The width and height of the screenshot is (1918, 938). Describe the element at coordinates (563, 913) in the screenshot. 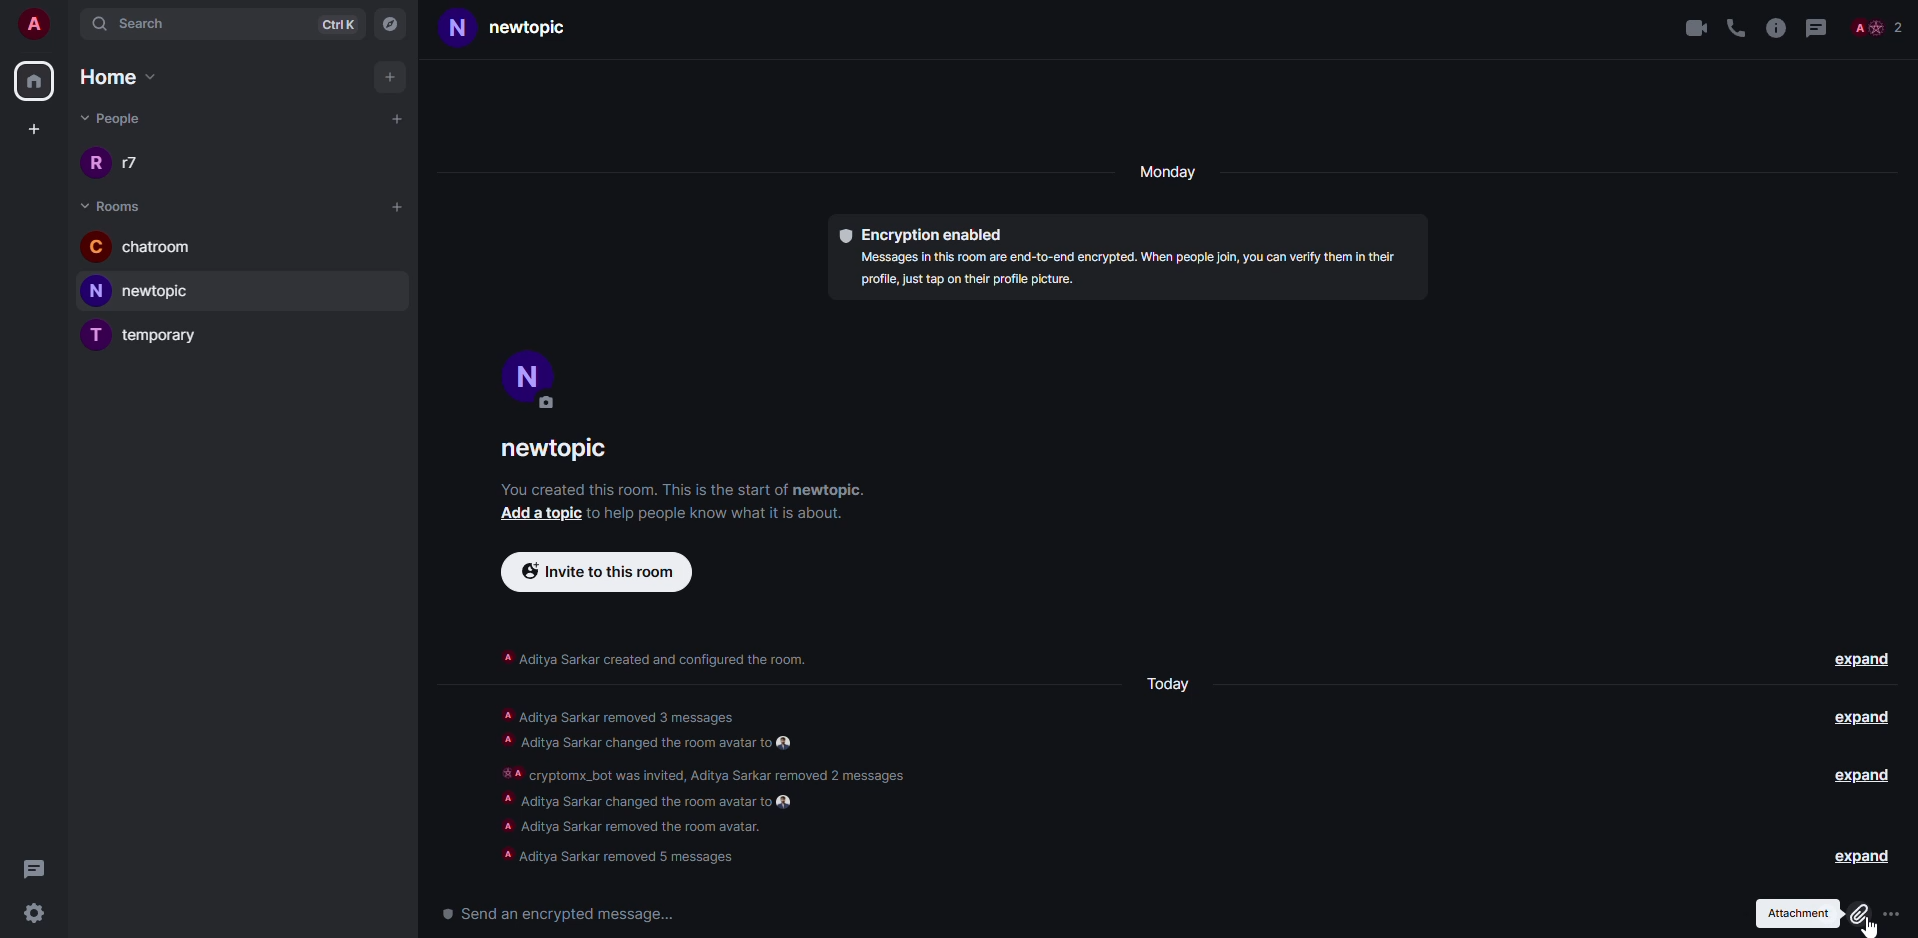

I see `send a encrypted message` at that location.